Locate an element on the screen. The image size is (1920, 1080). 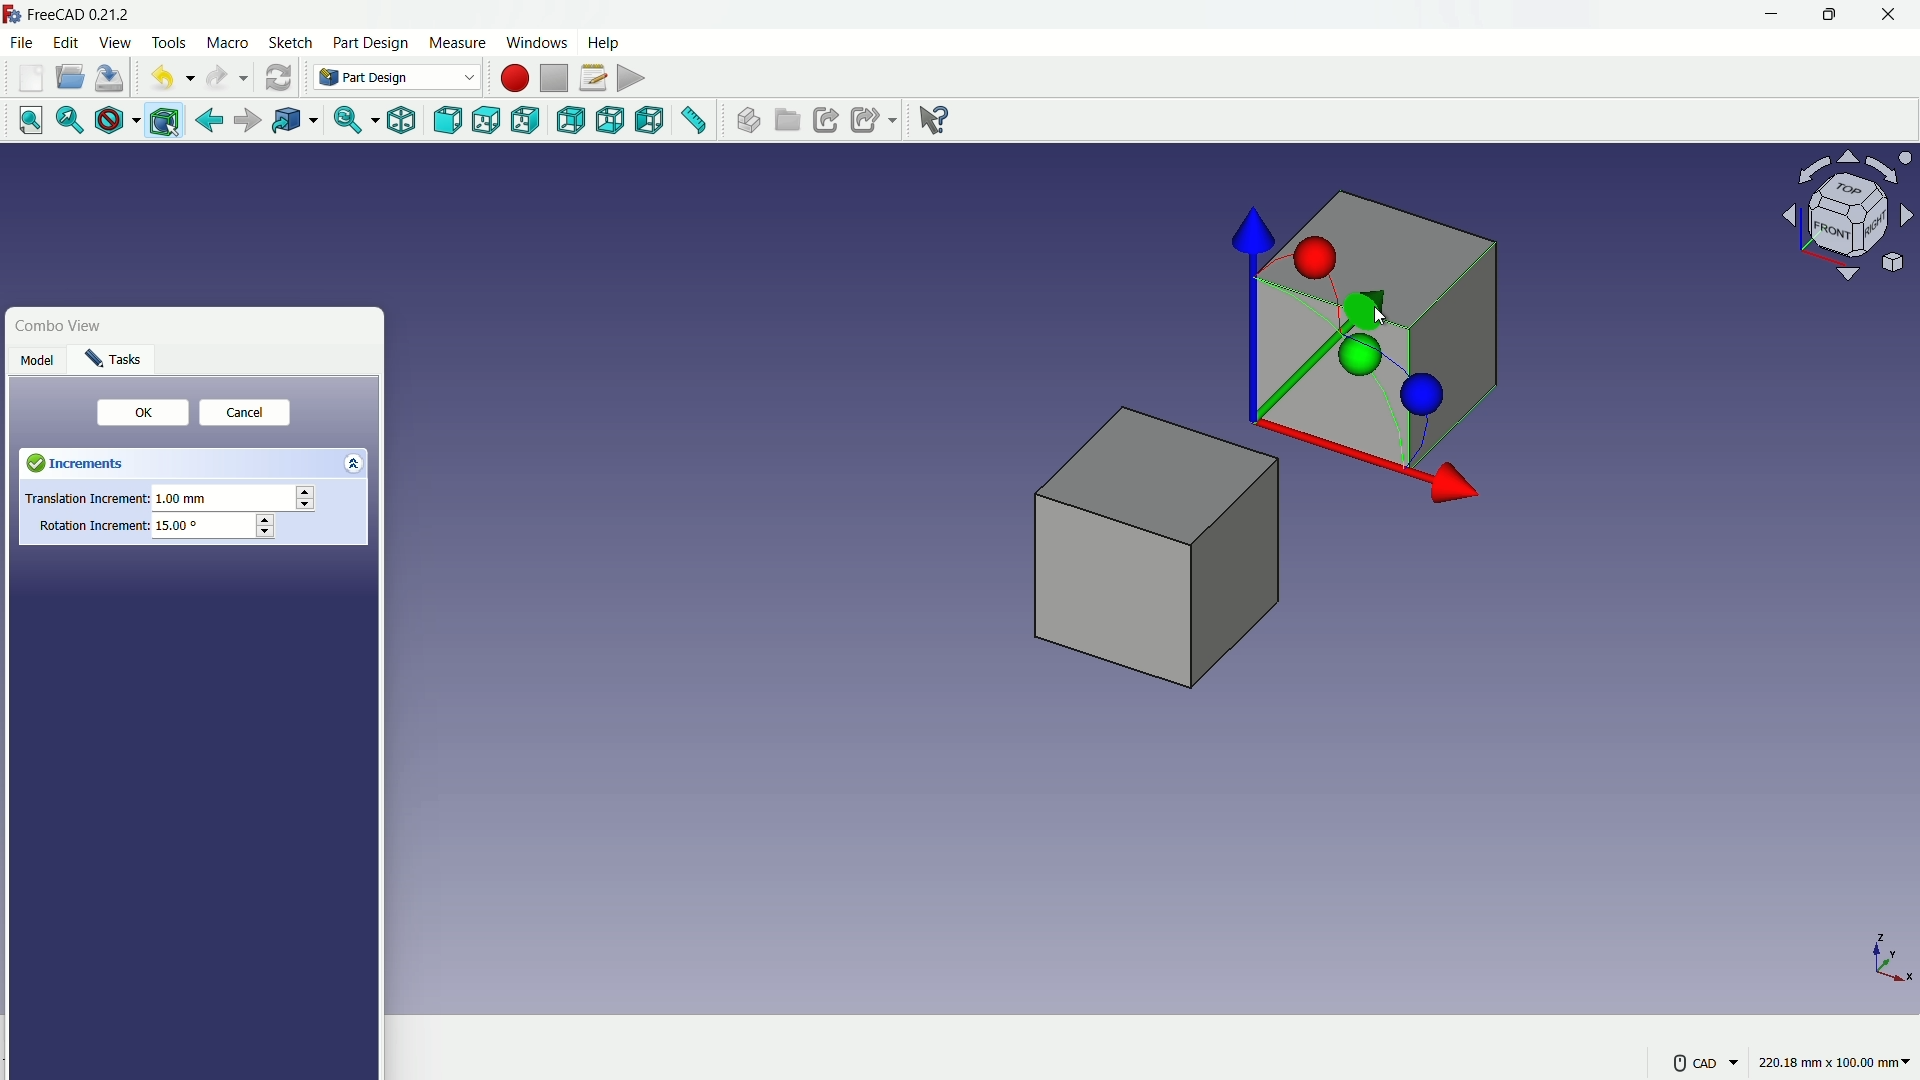
sync view is located at coordinates (347, 122).